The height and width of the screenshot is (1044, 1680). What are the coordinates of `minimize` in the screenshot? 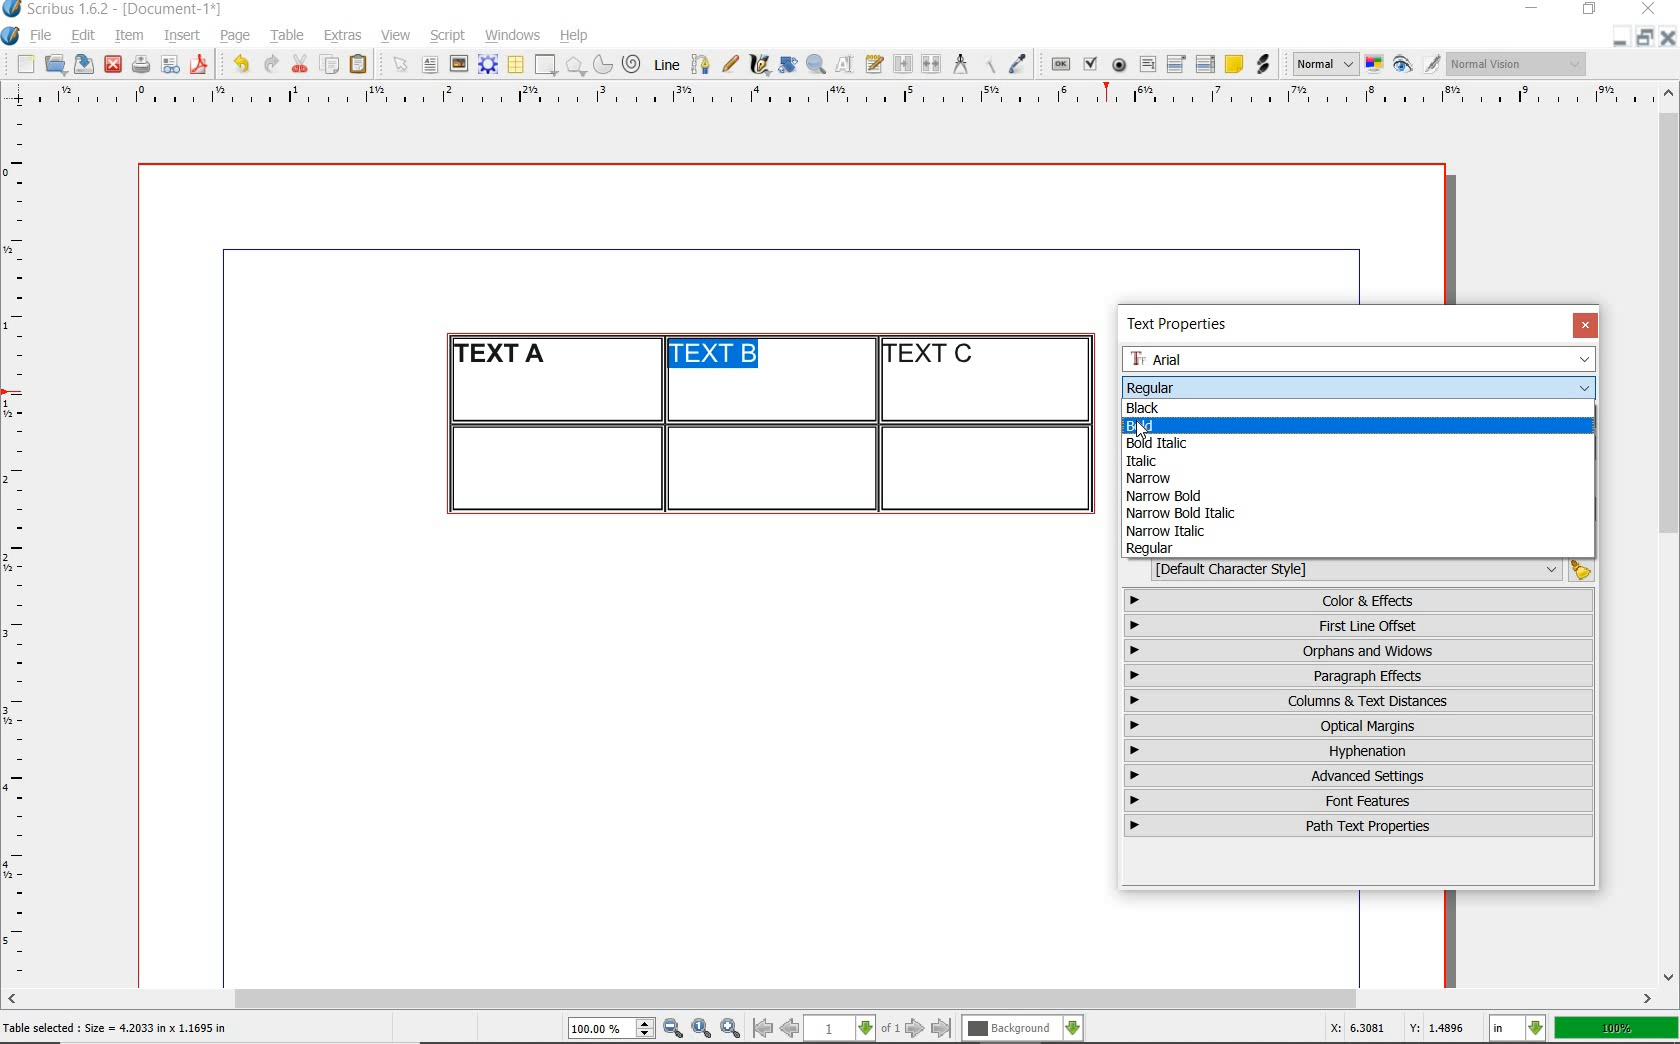 It's located at (1534, 10).